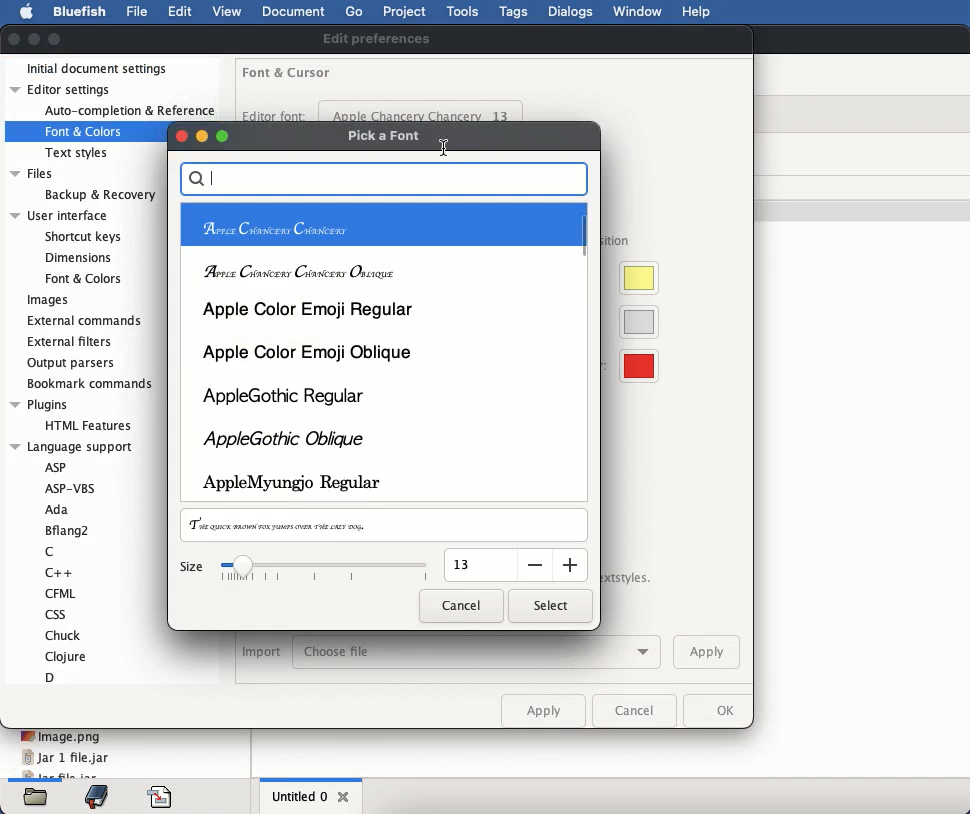 Image resolution: width=970 pixels, height=814 pixels. What do you see at coordinates (514, 12) in the screenshot?
I see `tags` at bounding box center [514, 12].